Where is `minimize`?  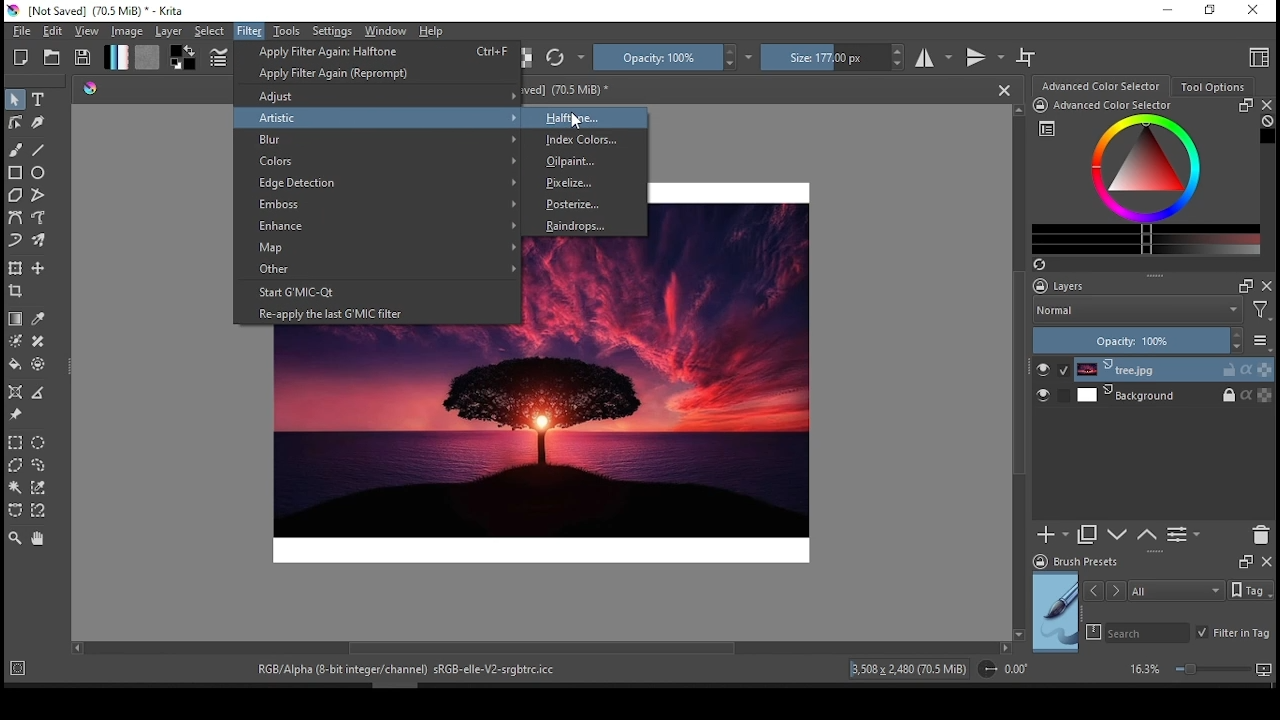
minimize is located at coordinates (1166, 10).